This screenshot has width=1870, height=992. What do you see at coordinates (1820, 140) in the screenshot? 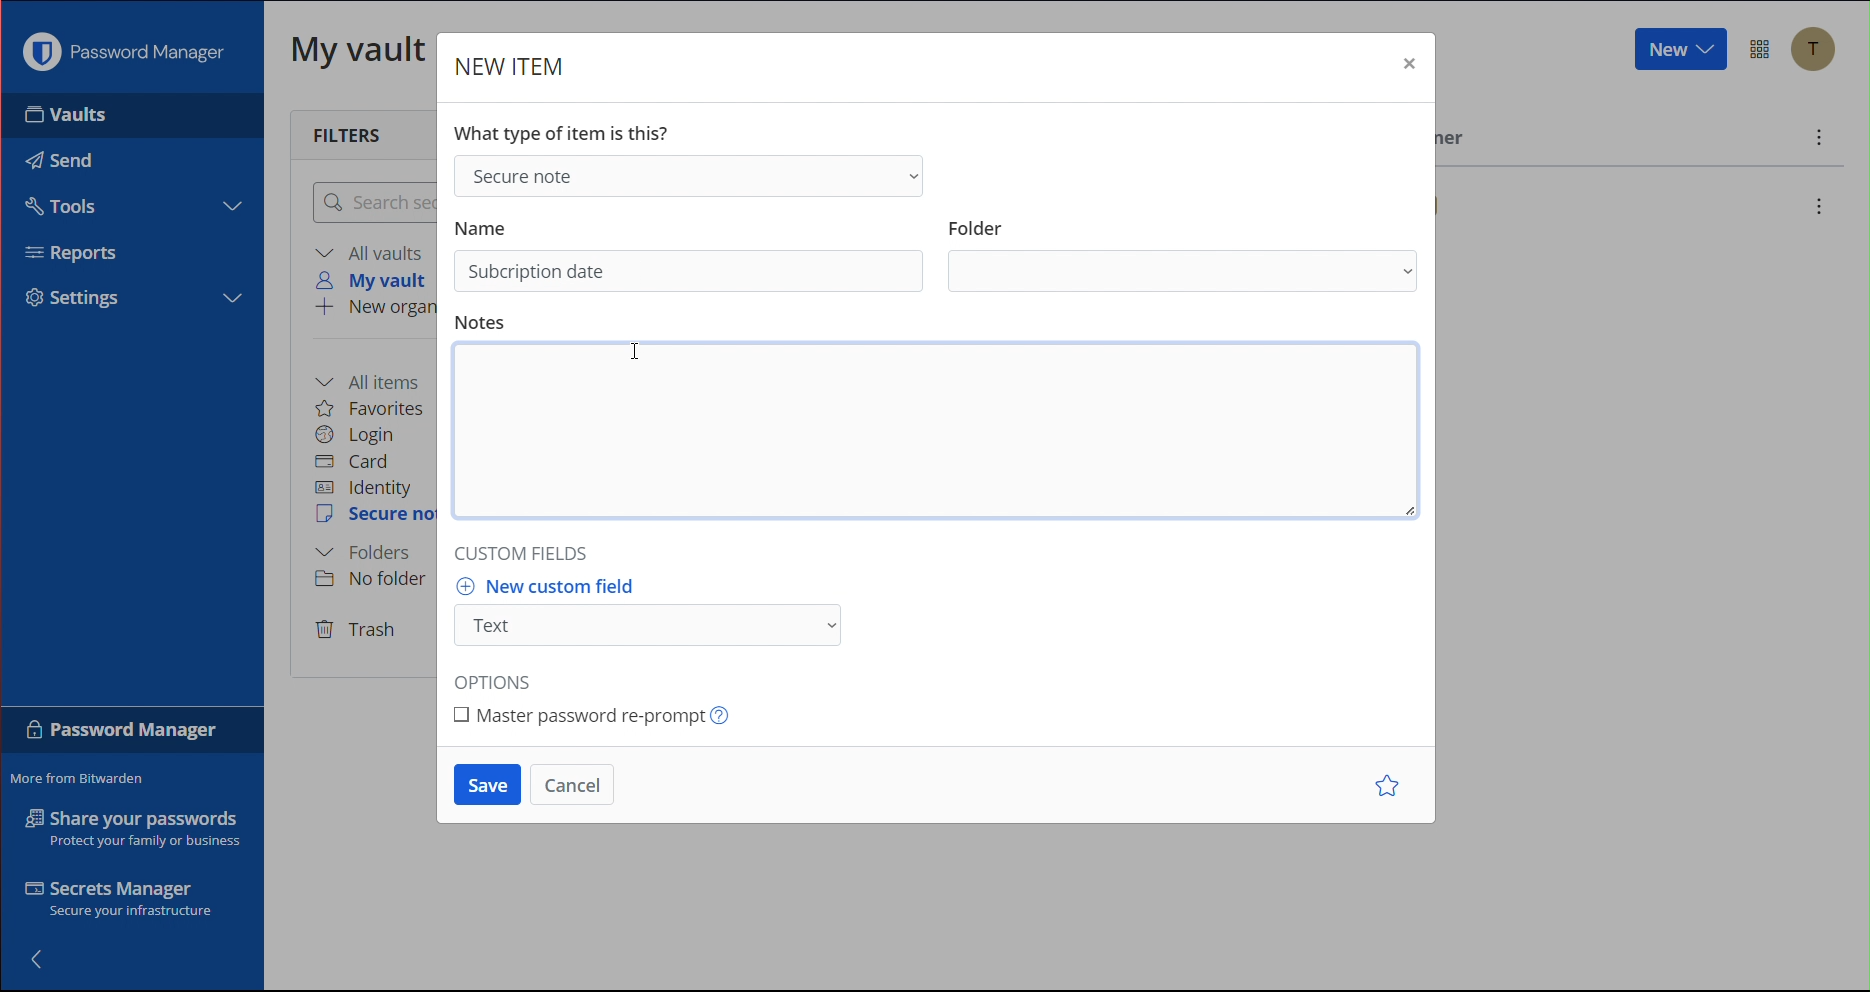
I see `More` at bounding box center [1820, 140].